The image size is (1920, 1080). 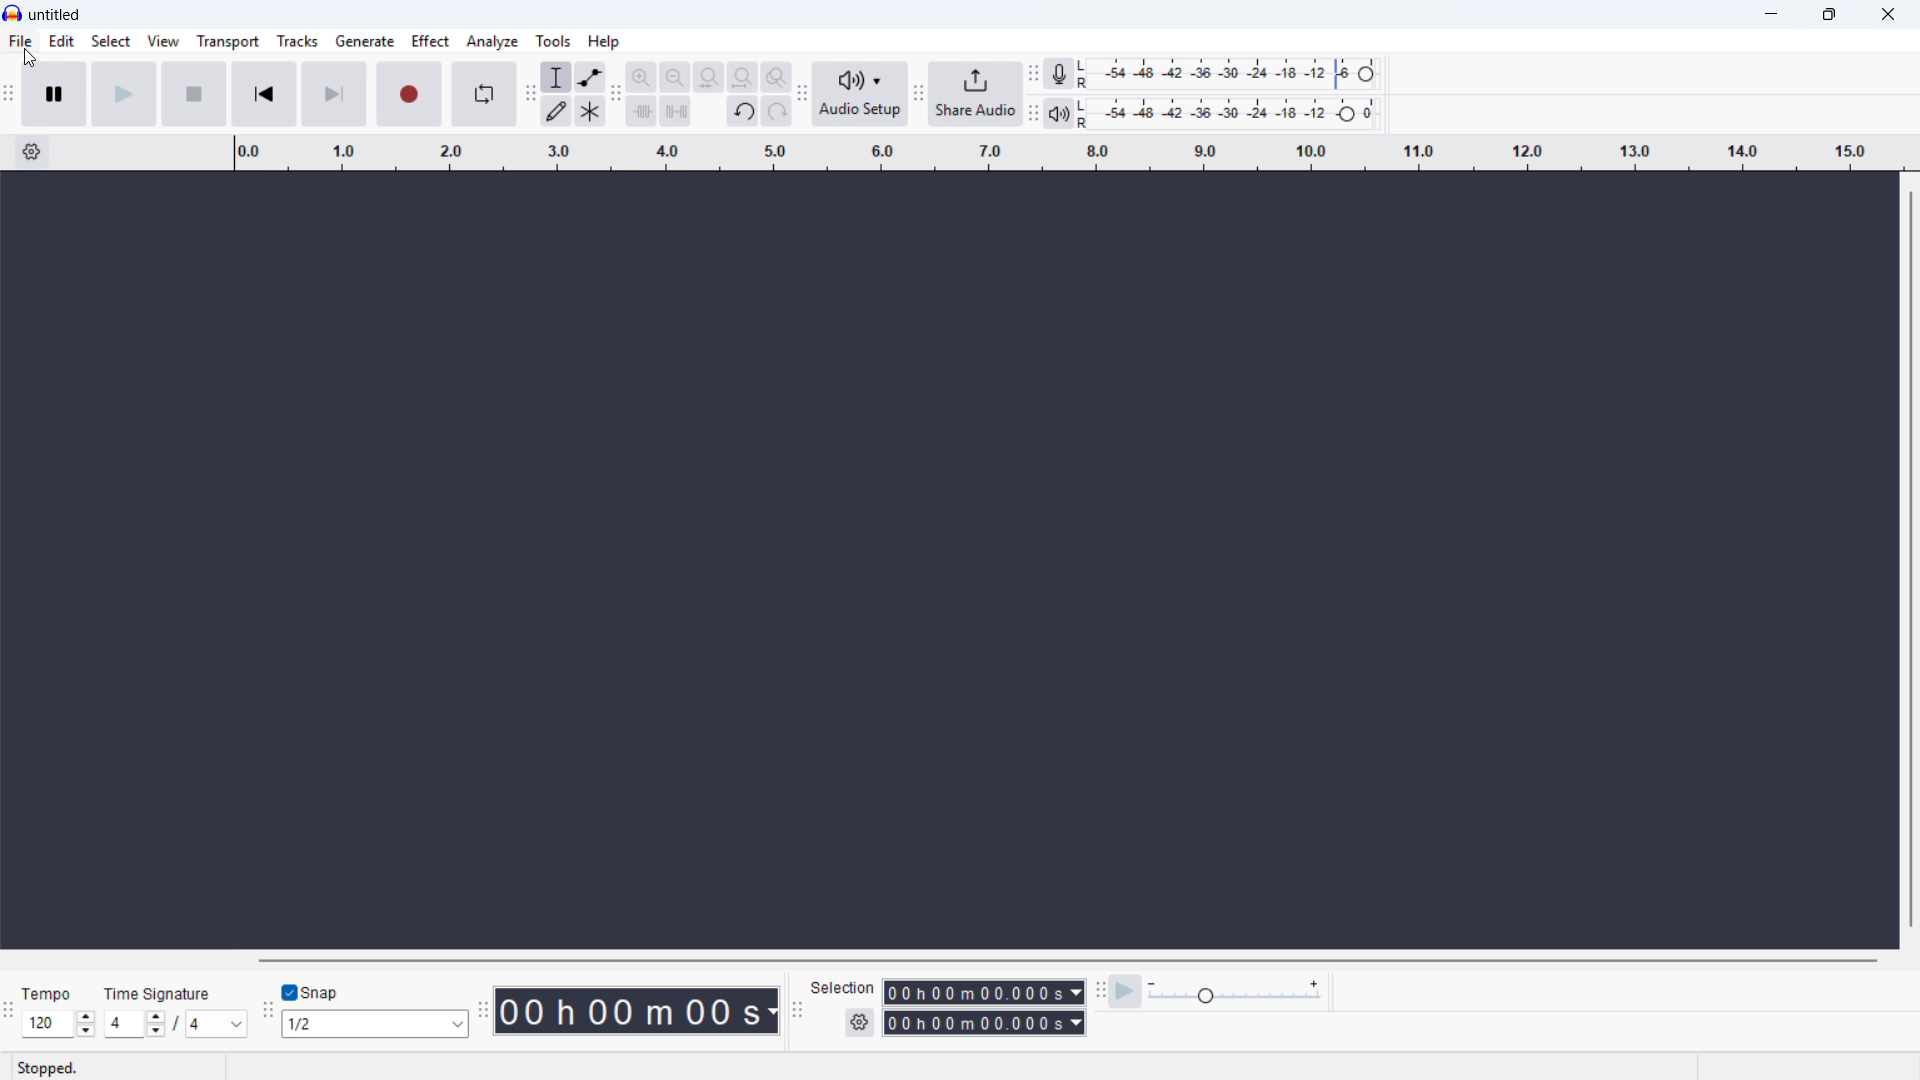 I want to click on Play at speed toolbar , so click(x=1099, y=989).